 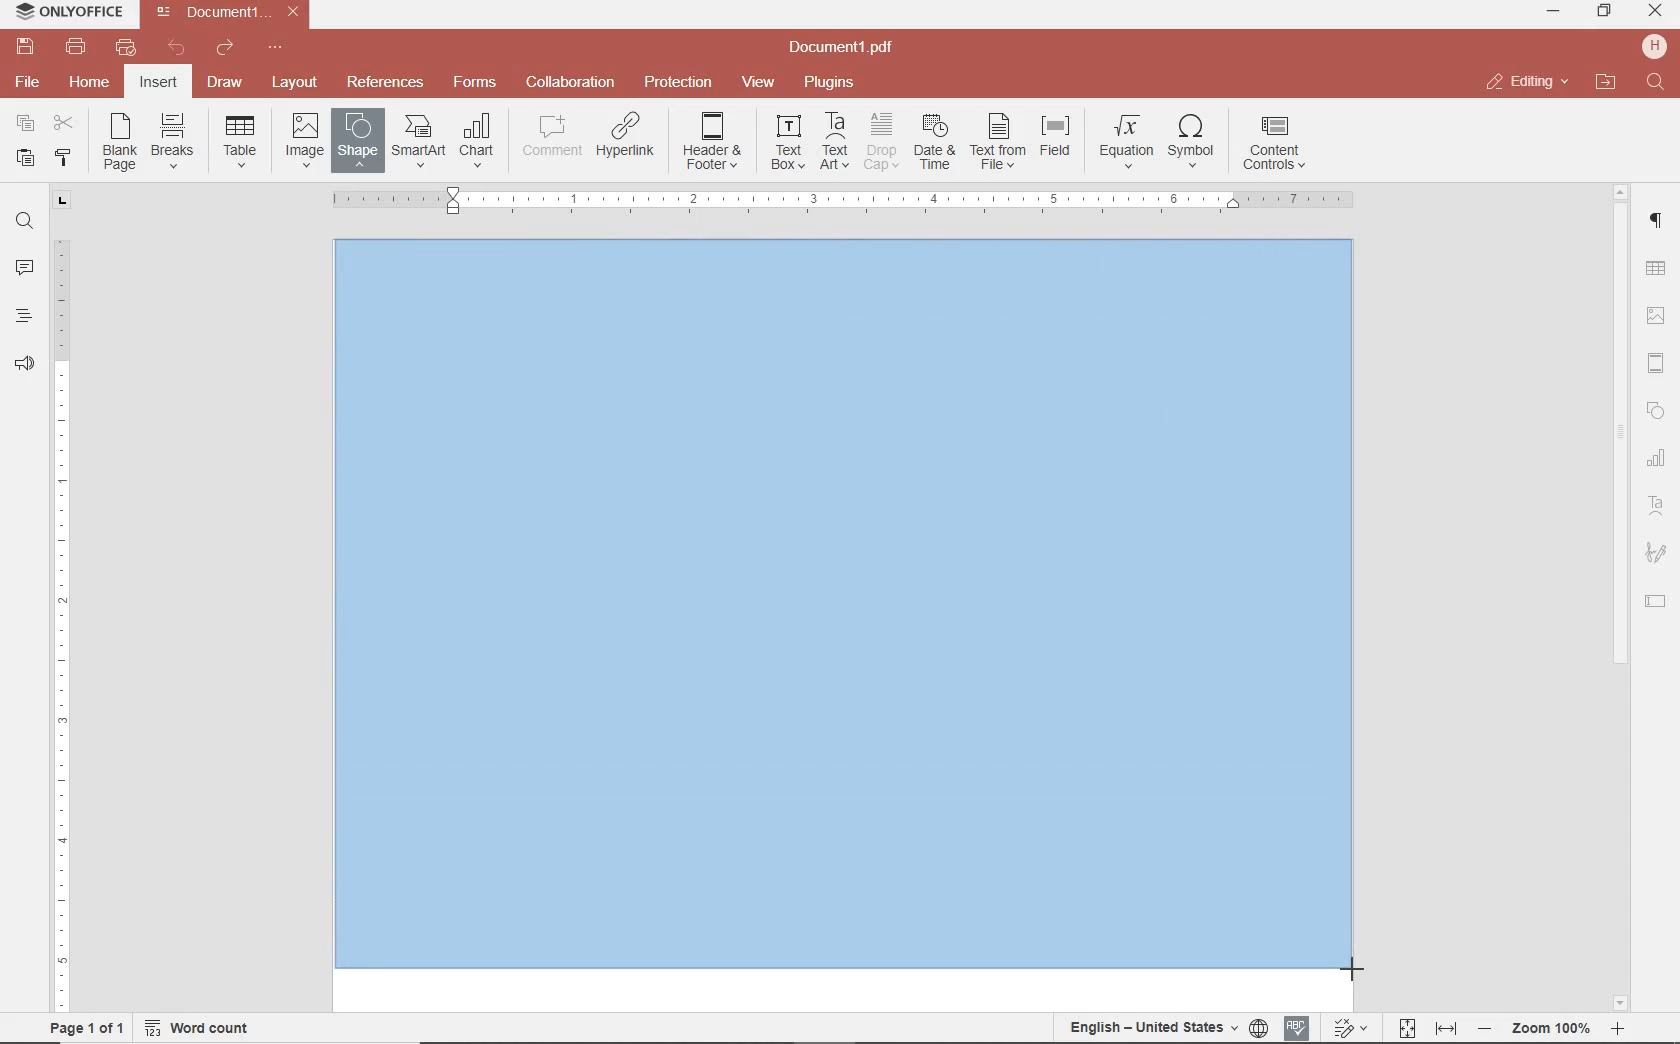 What do you see at coordinates (1617, 597) in the screenshot?
I see `scrollbar` at bounding box center [1617, 597].